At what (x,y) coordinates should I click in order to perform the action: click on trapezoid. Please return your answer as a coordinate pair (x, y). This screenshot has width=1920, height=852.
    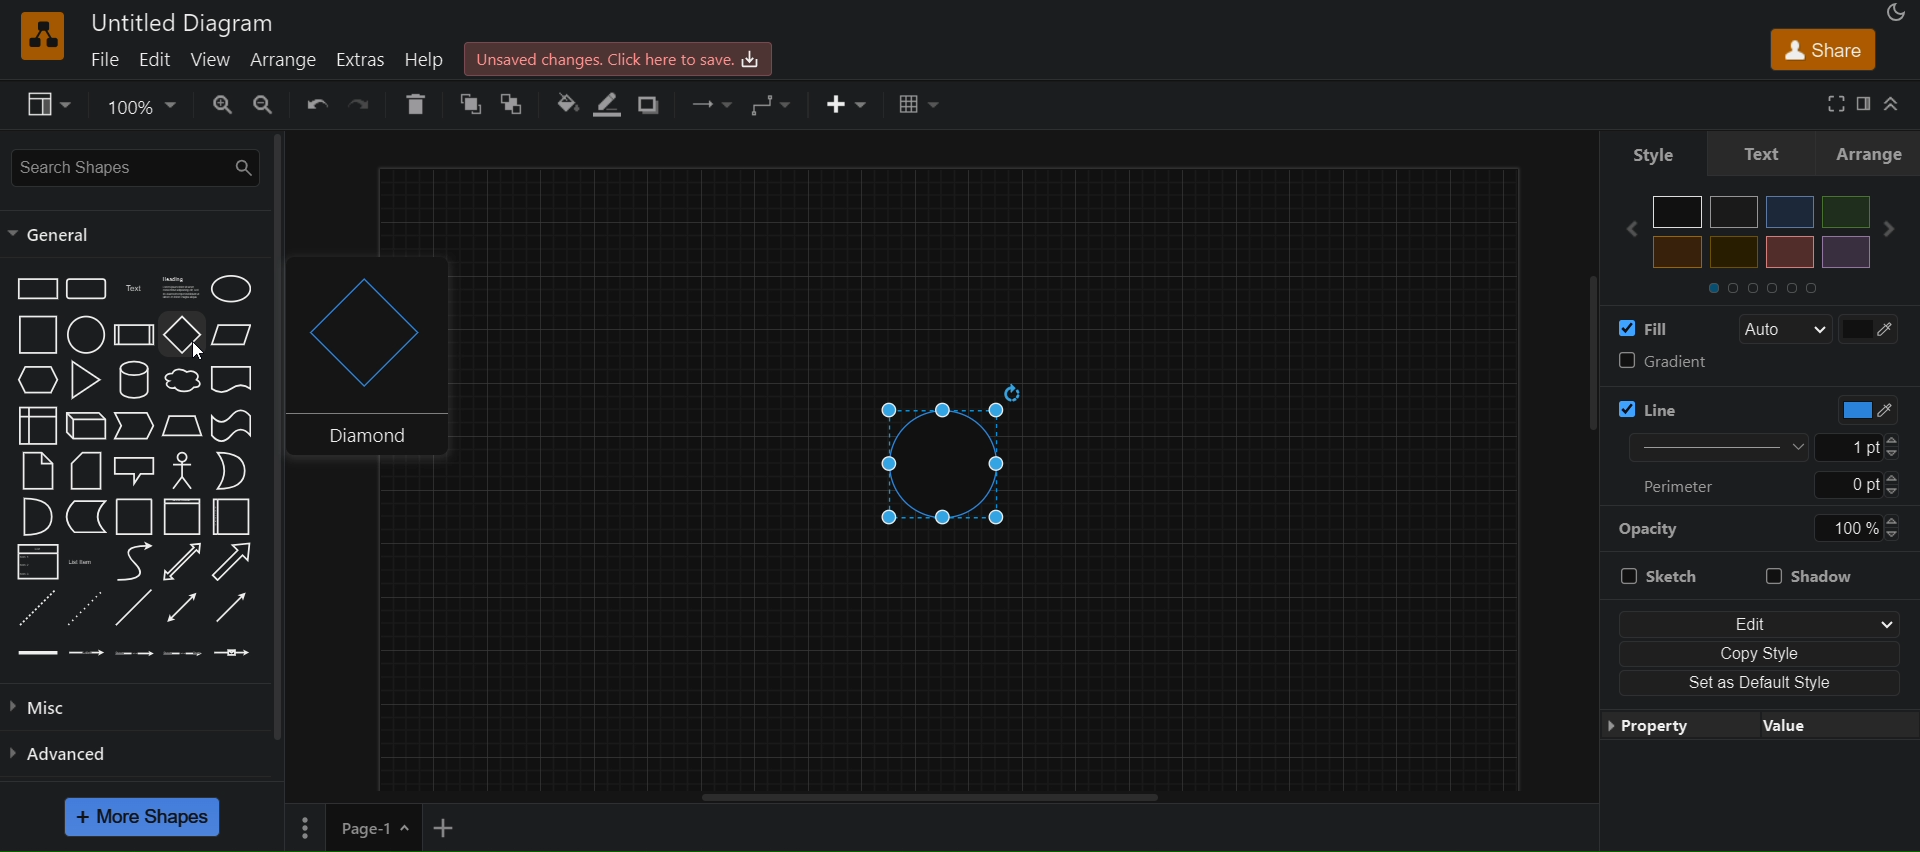
    Looking at the image, I should click on (182, 426).